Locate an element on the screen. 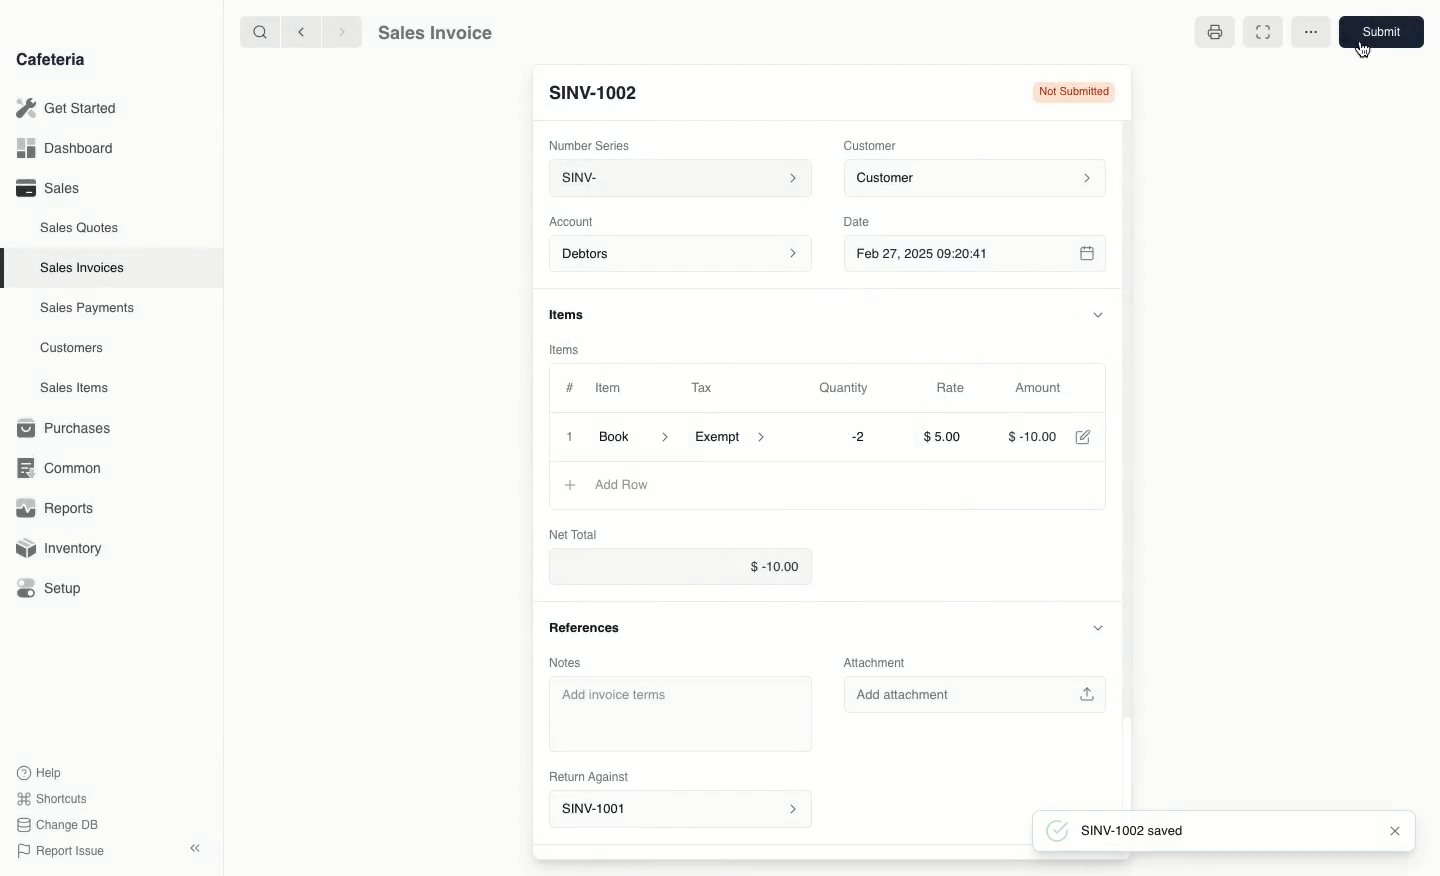 This screenshot has height=876, width=1440. SINV-1001 is located at coordinates (679, 807).